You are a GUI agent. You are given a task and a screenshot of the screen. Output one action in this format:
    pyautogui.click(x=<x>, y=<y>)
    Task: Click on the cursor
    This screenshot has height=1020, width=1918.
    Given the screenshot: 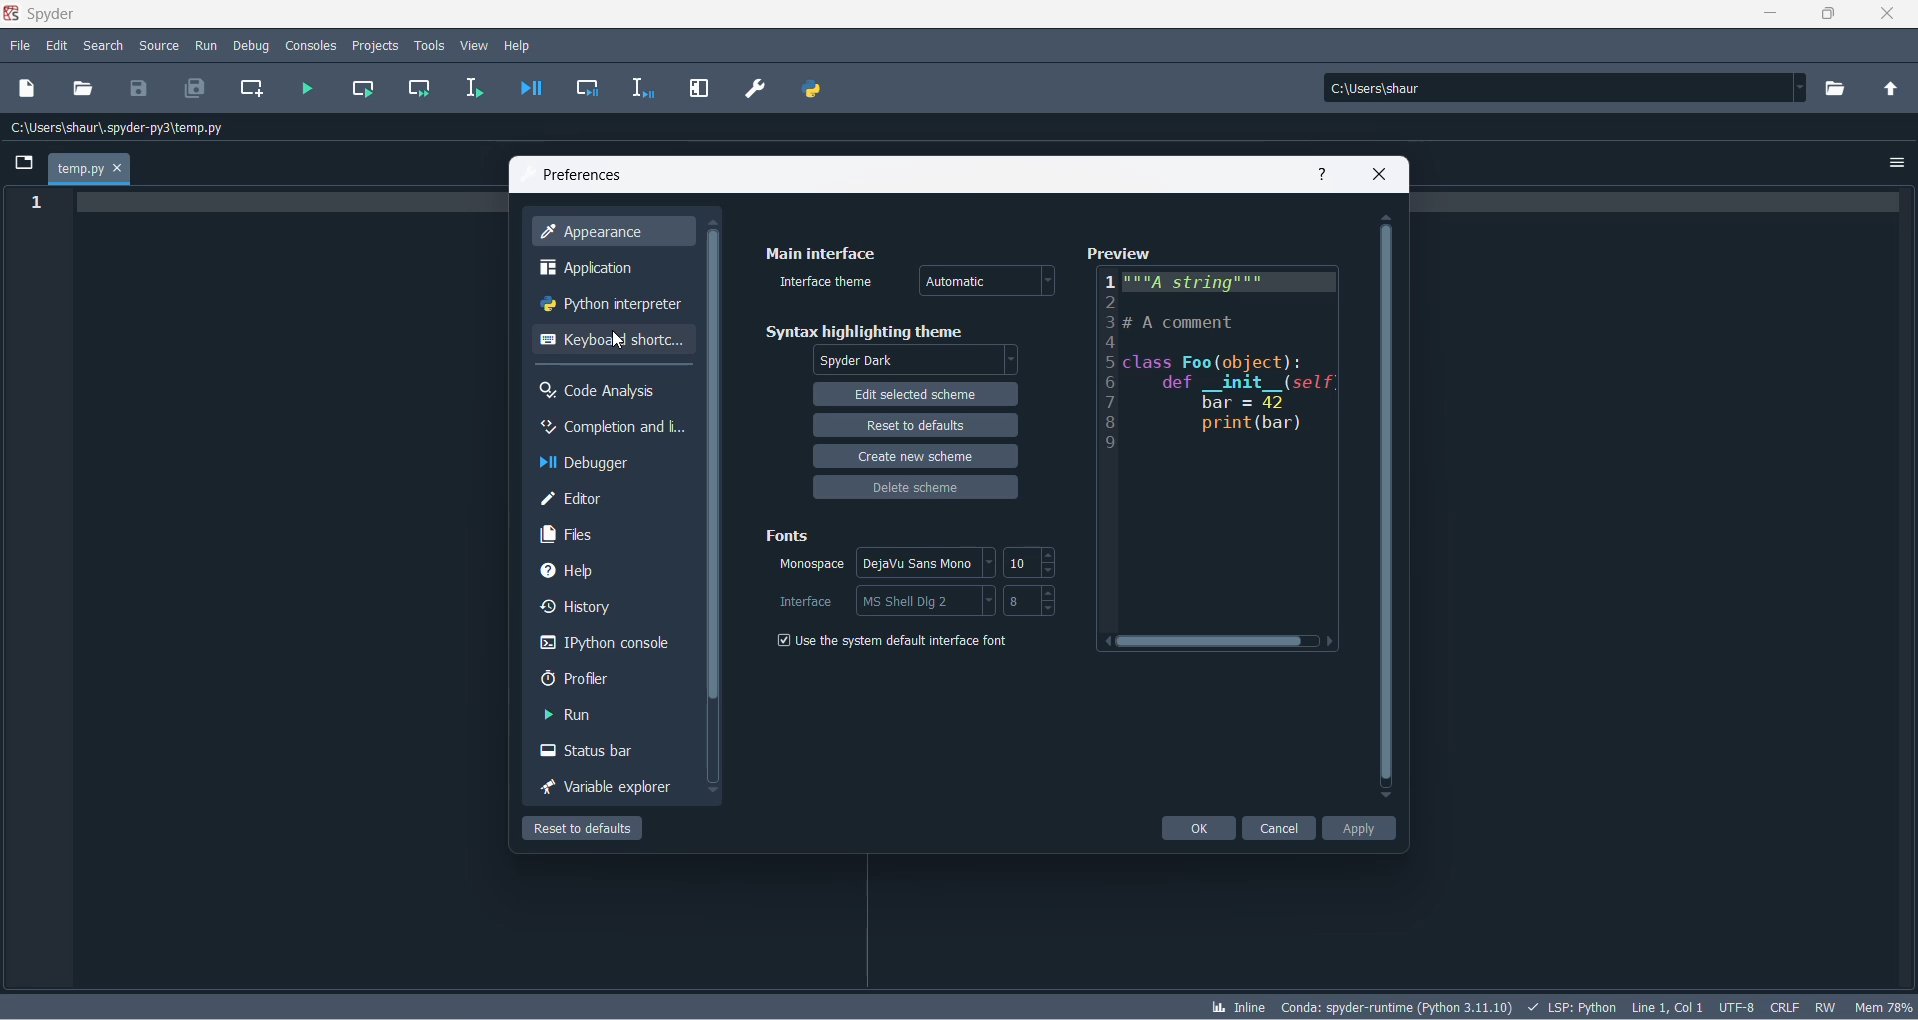 What is the action you would take?
    pyautogui.click(x=618, y=339)
    